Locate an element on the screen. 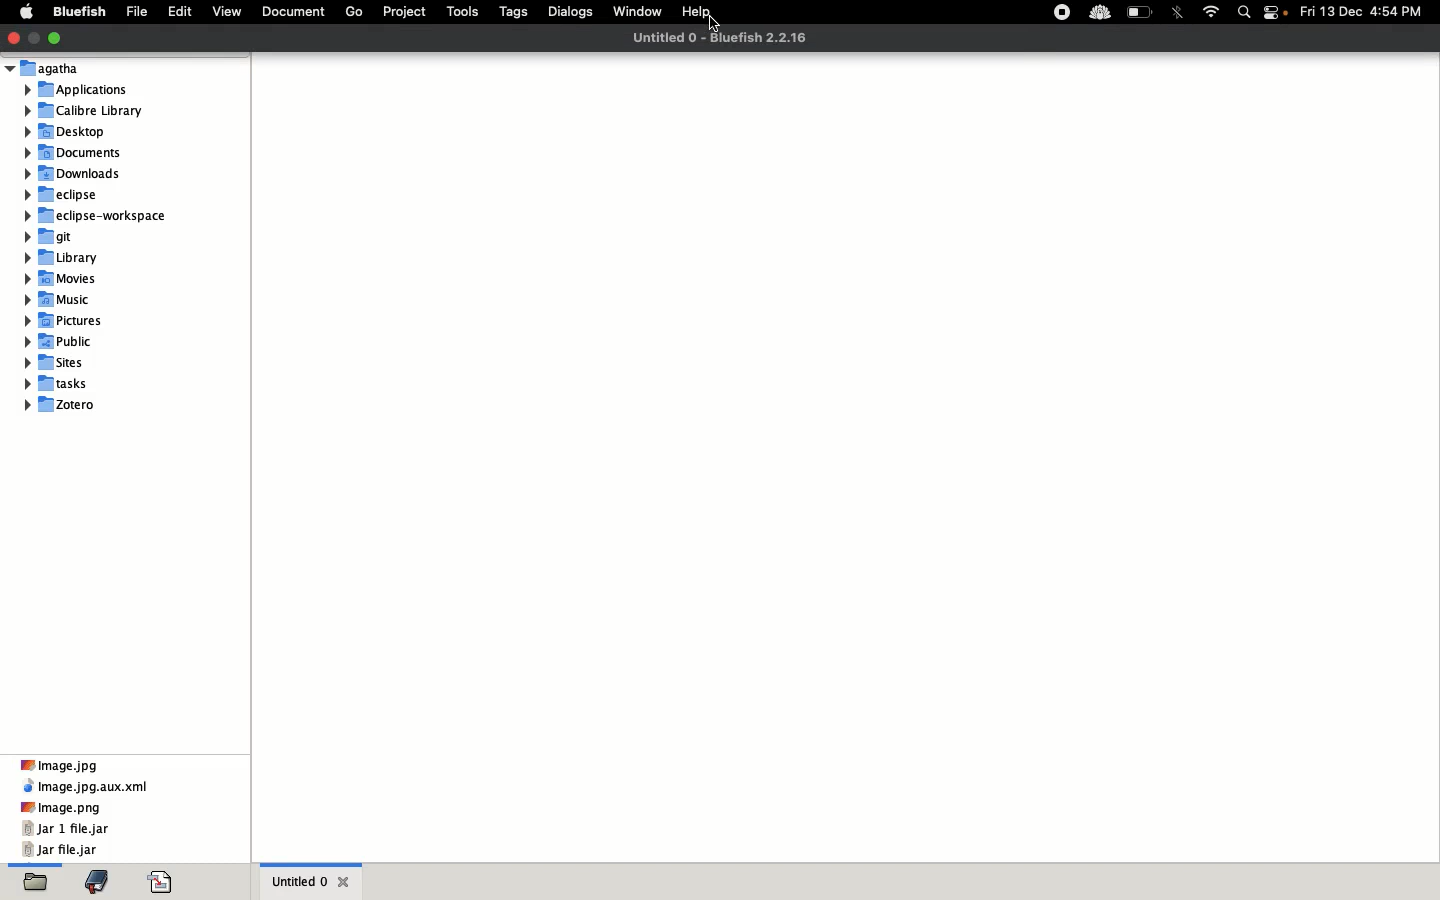 The image size is (1440, 900). Image is located at coordinates (61, 808).